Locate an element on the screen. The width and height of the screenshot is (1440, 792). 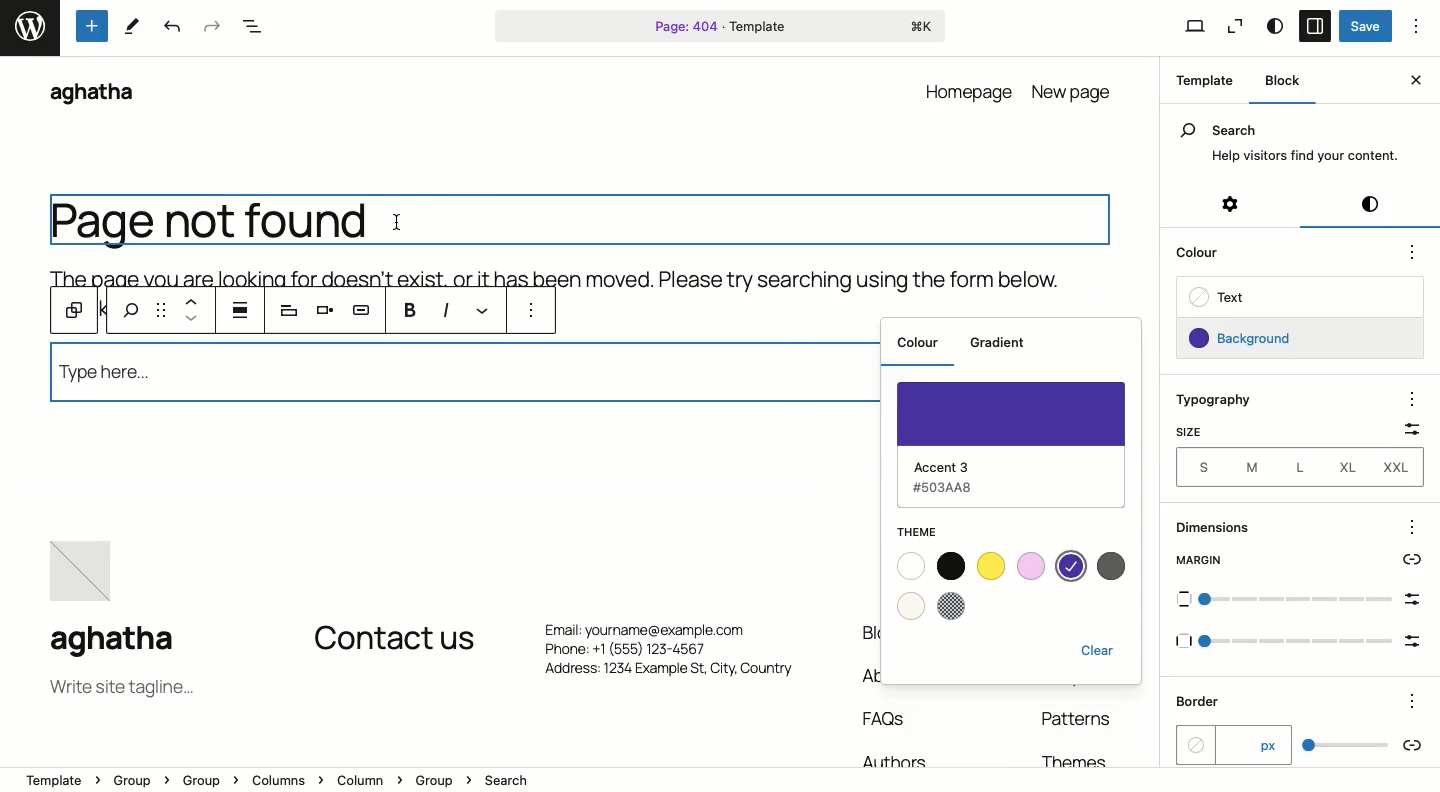
Clear is located at coordinates (1101, 649).